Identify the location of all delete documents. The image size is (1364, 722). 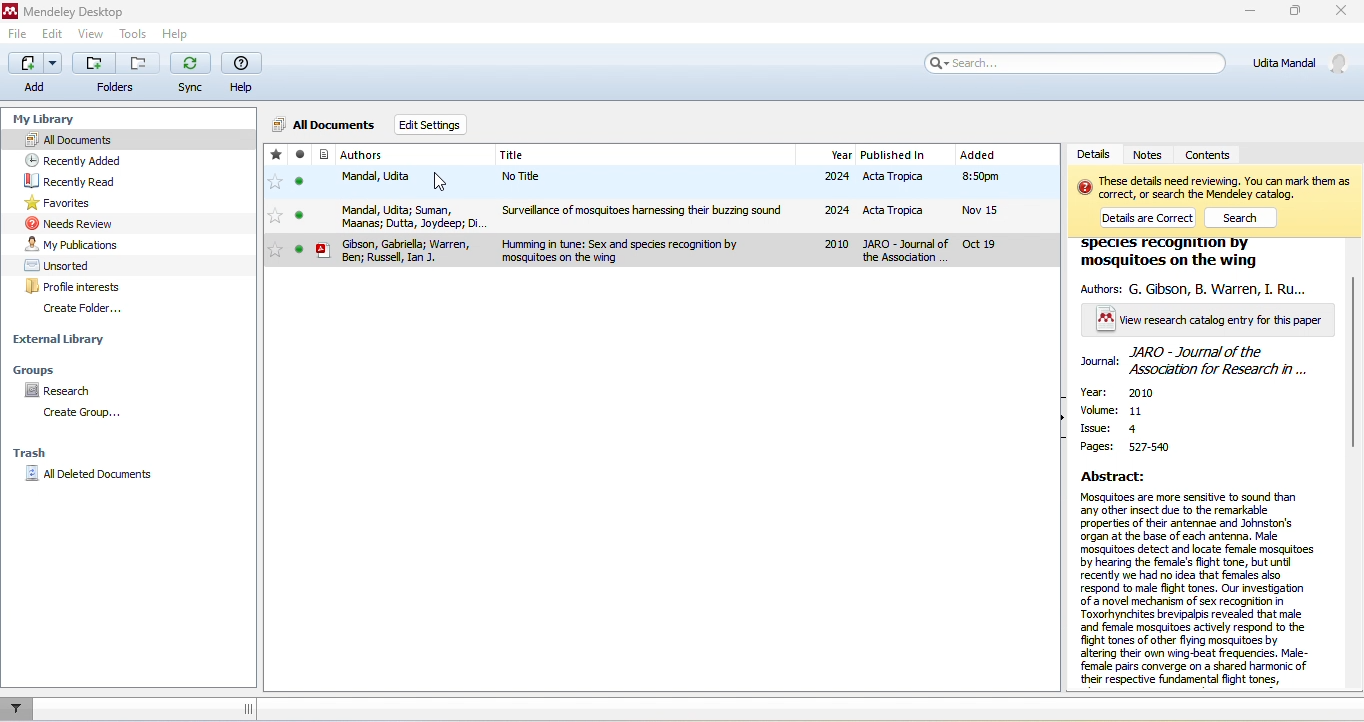
(89, 474).